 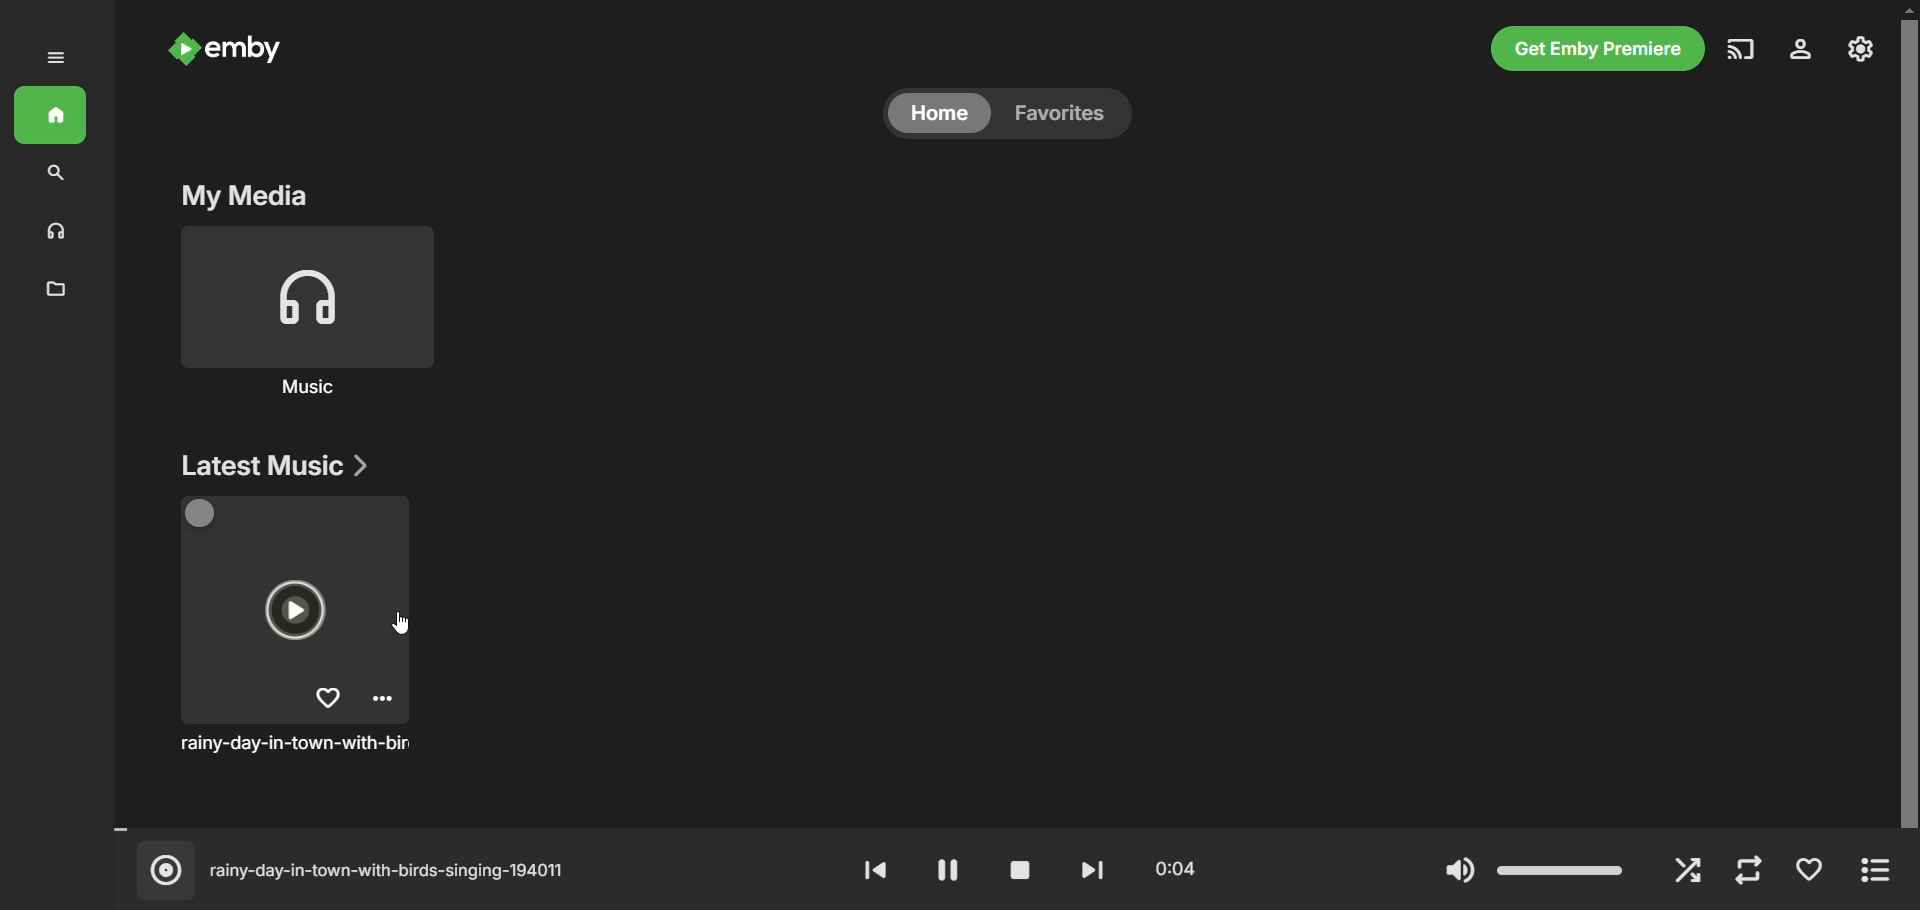 What do you see at coordinates (1168, 868) in the screenshot?
I see `played time` at bounding box center [1168, 868].